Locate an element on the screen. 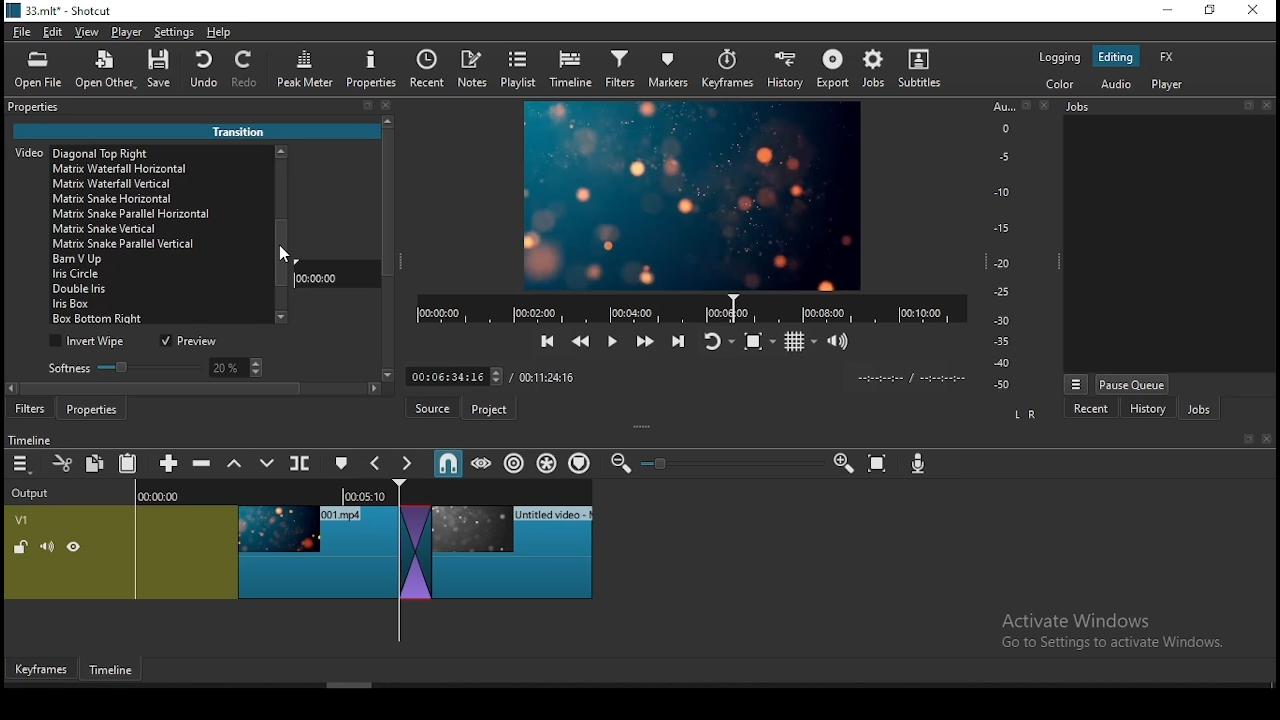  ripple delete is located at coordinates (204, 463).